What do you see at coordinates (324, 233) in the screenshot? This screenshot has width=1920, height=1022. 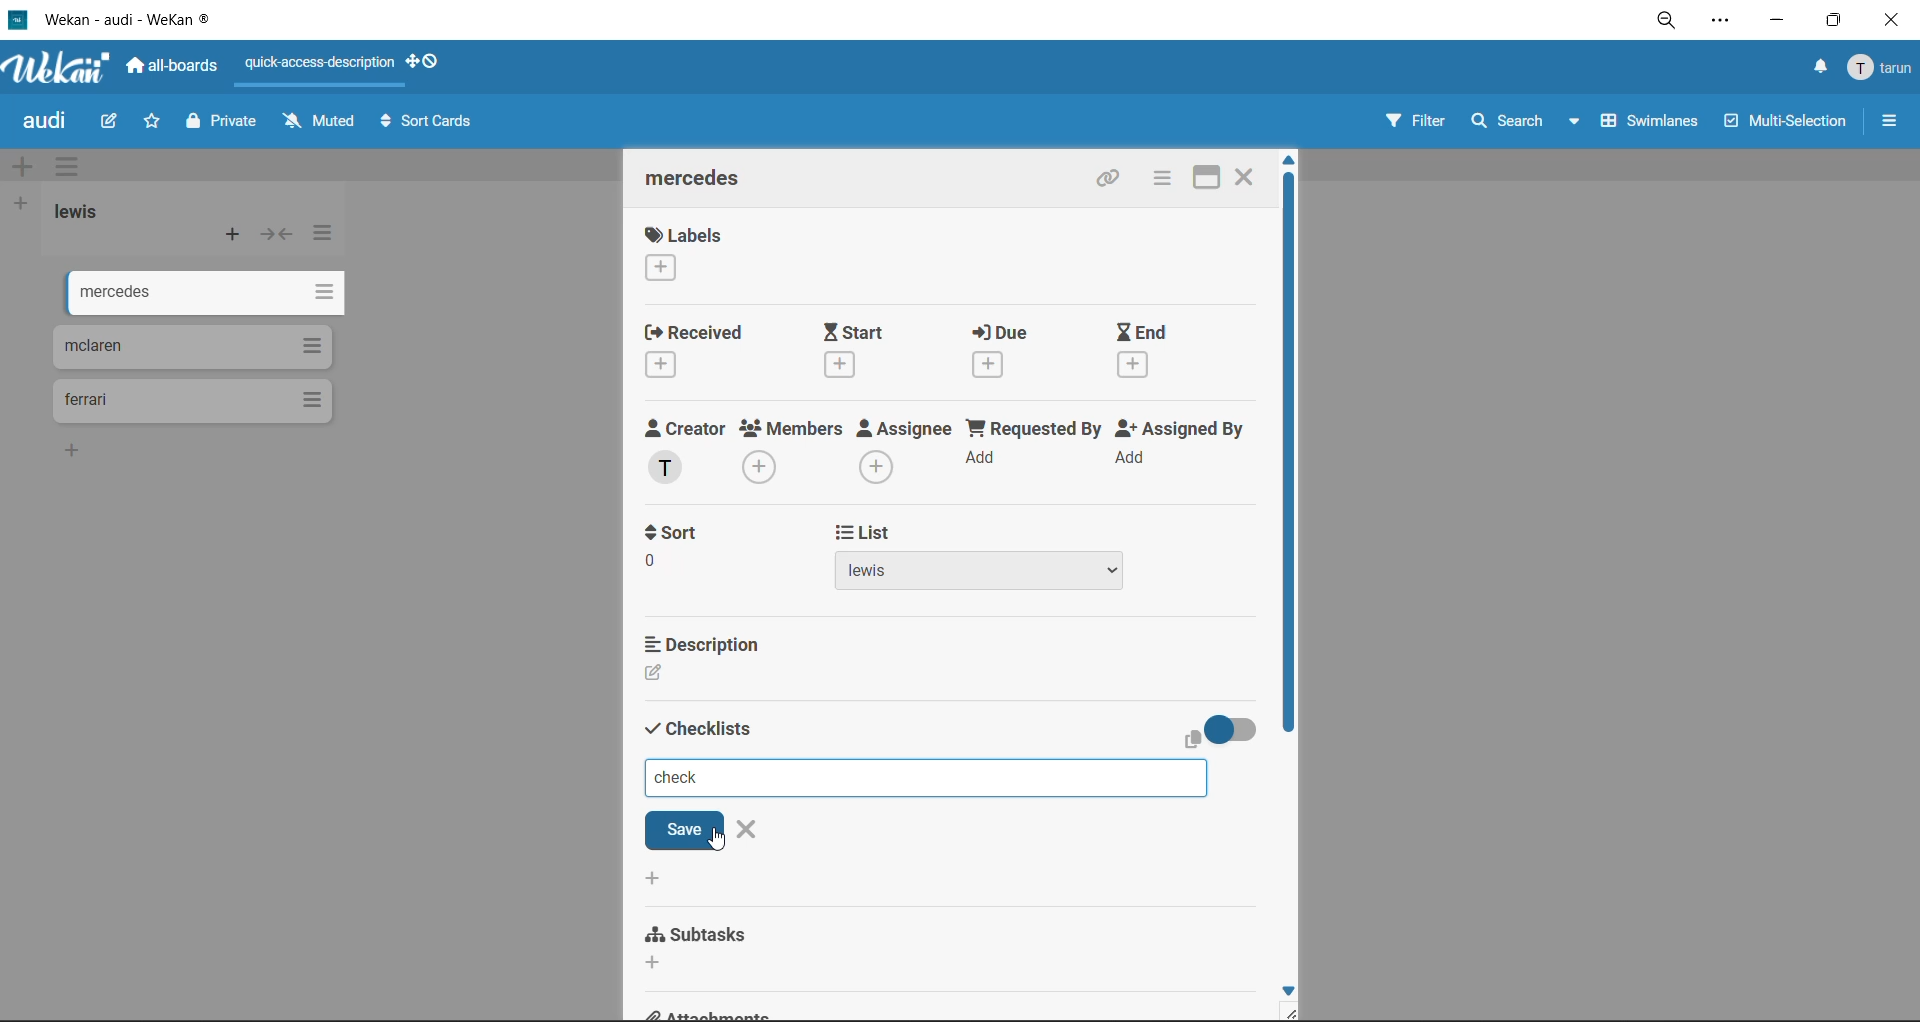 I see `list actions` at bounding box center [324, 233].